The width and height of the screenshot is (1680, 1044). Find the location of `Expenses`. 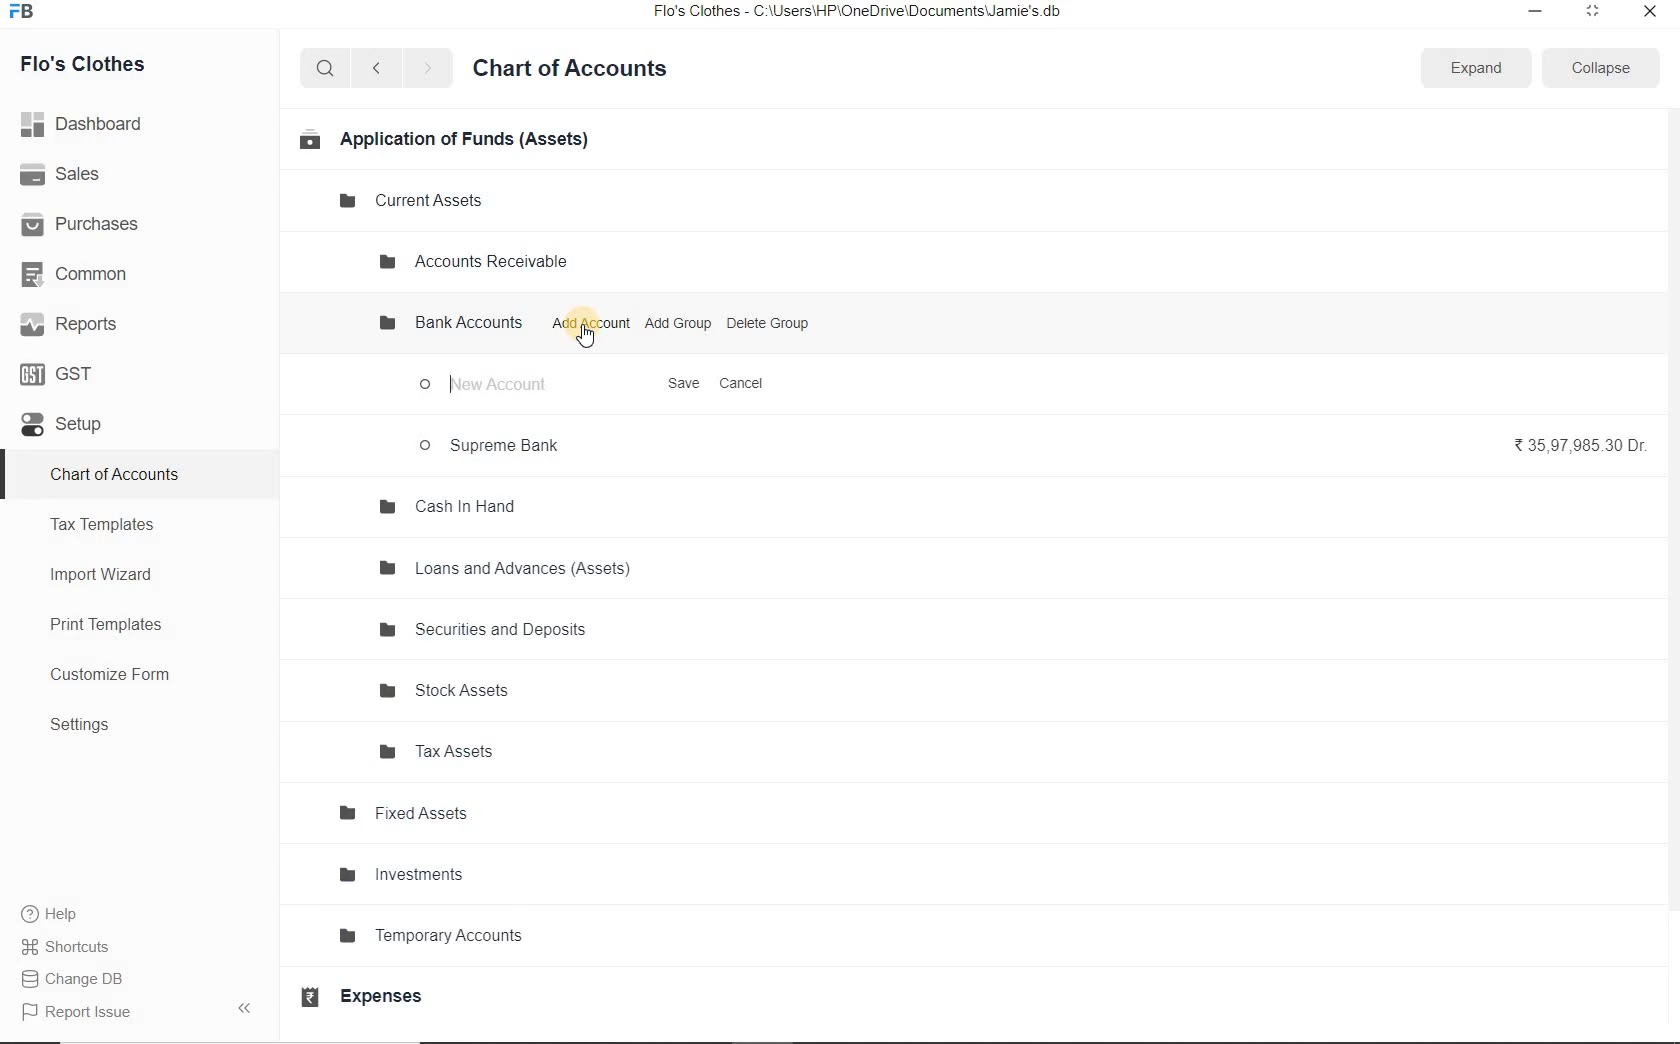

Expenses is located at coordinates (385, 996).